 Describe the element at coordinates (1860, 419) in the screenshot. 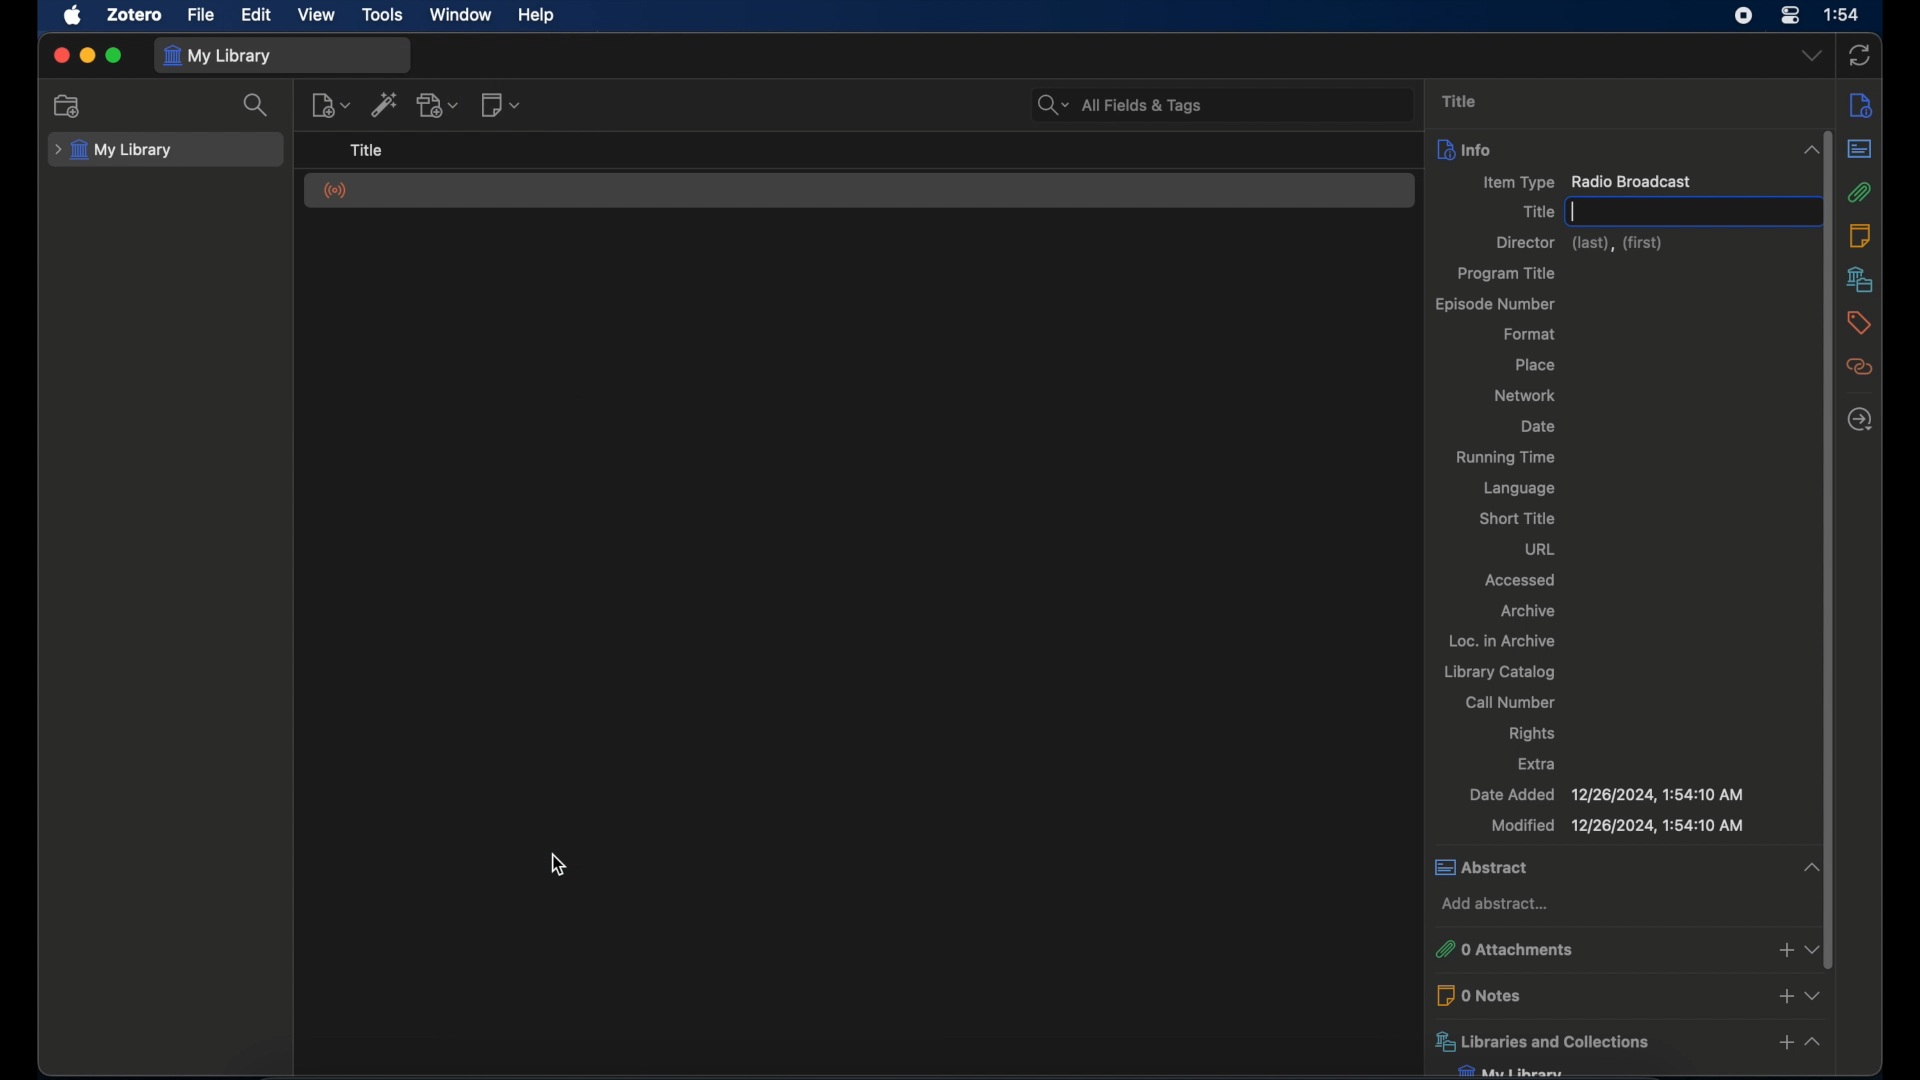

I see `locate` at that location.